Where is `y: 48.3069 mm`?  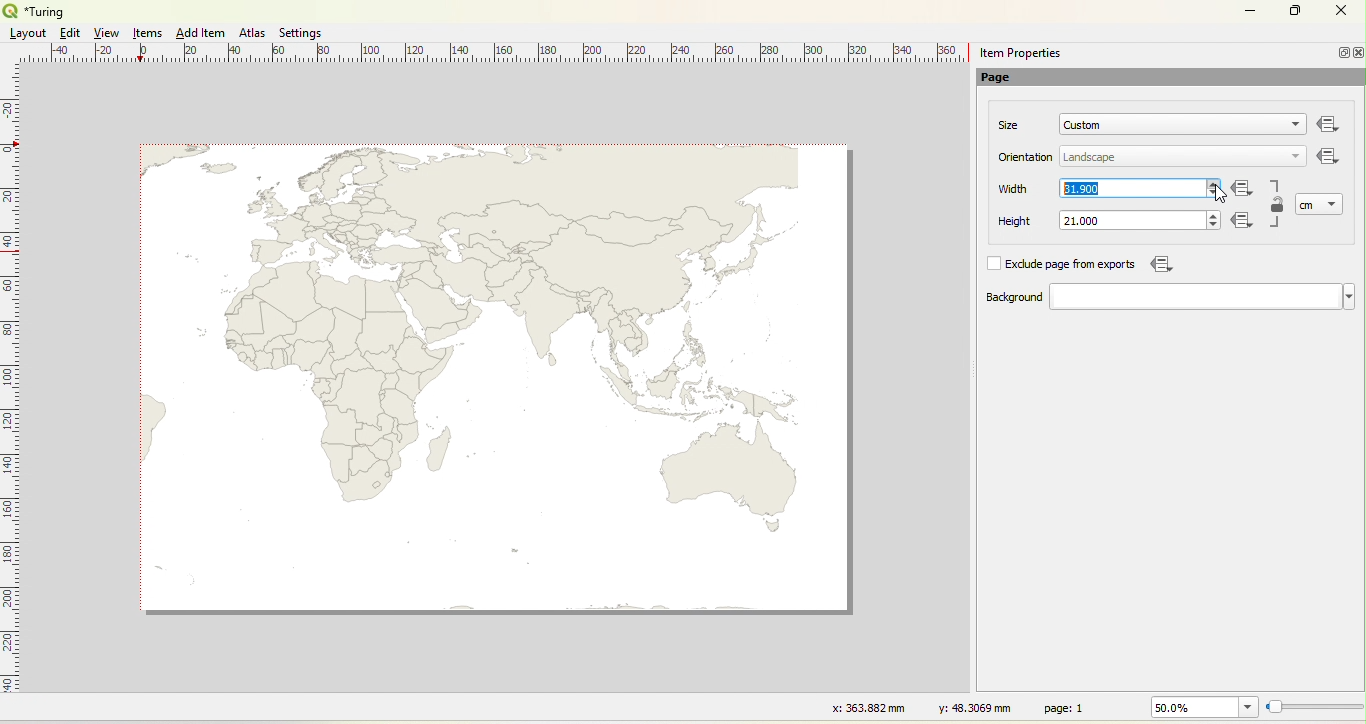
y: 48.3069 mm is located at coordinates (968, 707).